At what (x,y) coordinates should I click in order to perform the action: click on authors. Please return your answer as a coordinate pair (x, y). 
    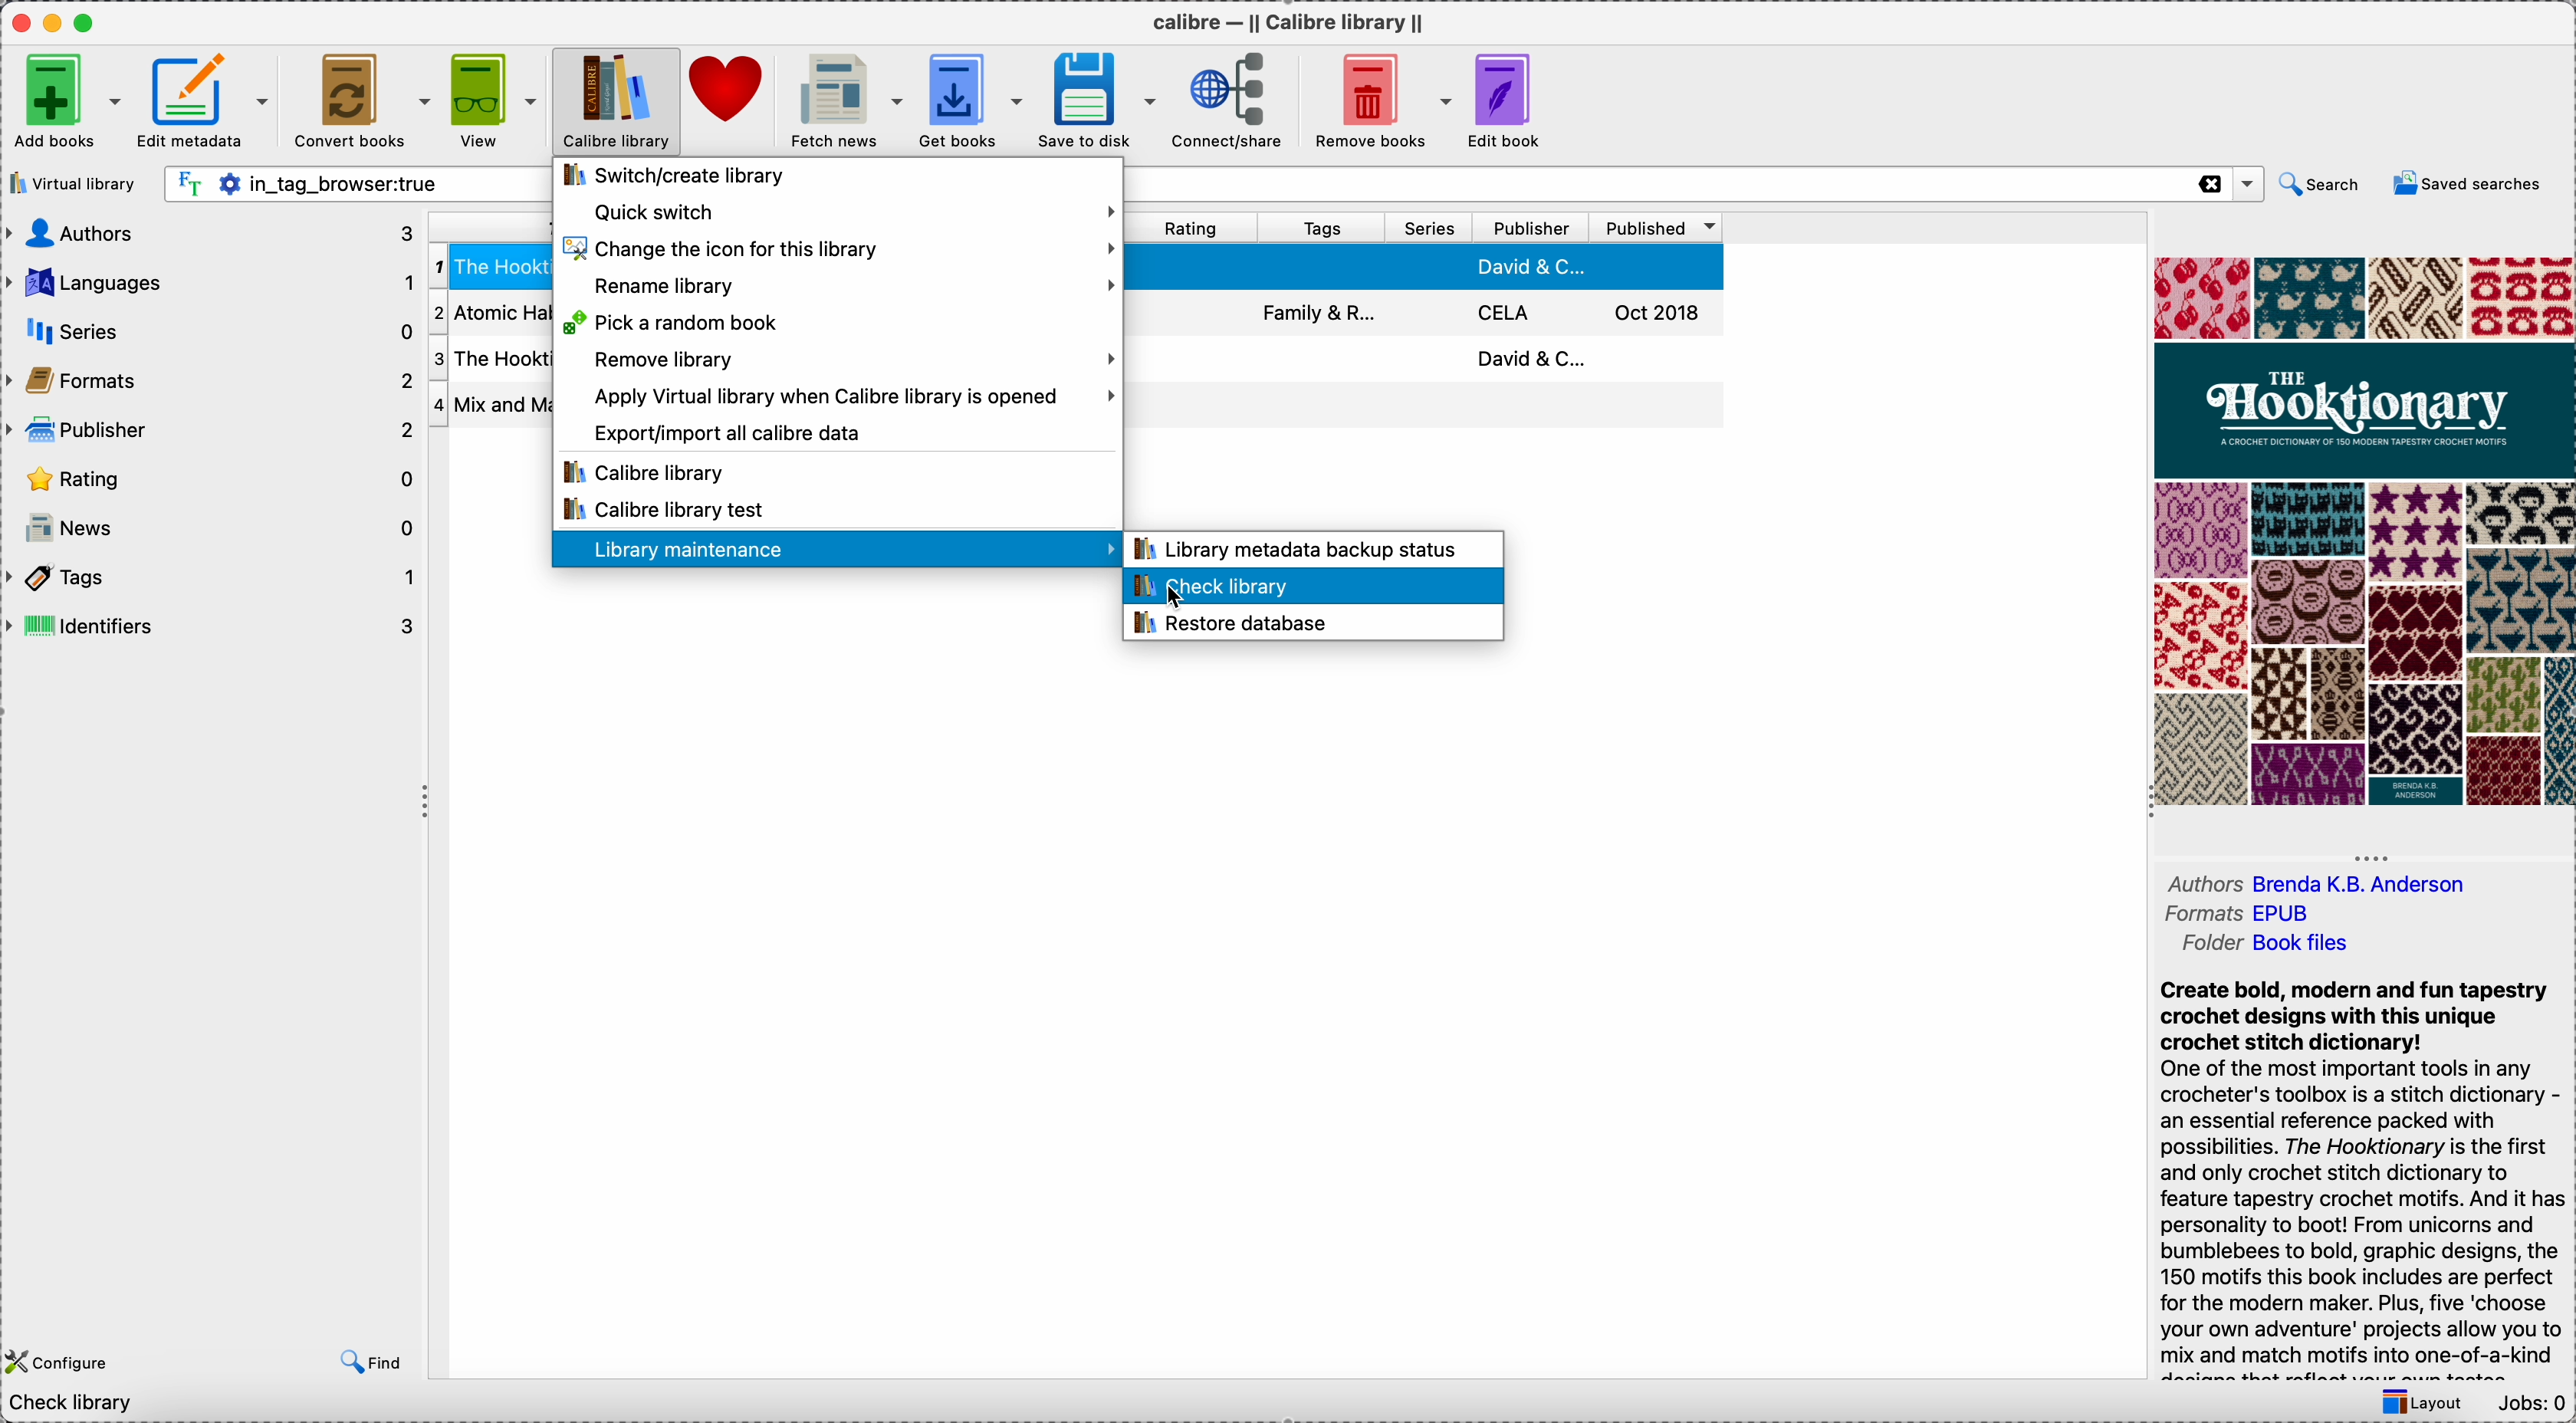
    Looking at the image, I should click on (209, 235).